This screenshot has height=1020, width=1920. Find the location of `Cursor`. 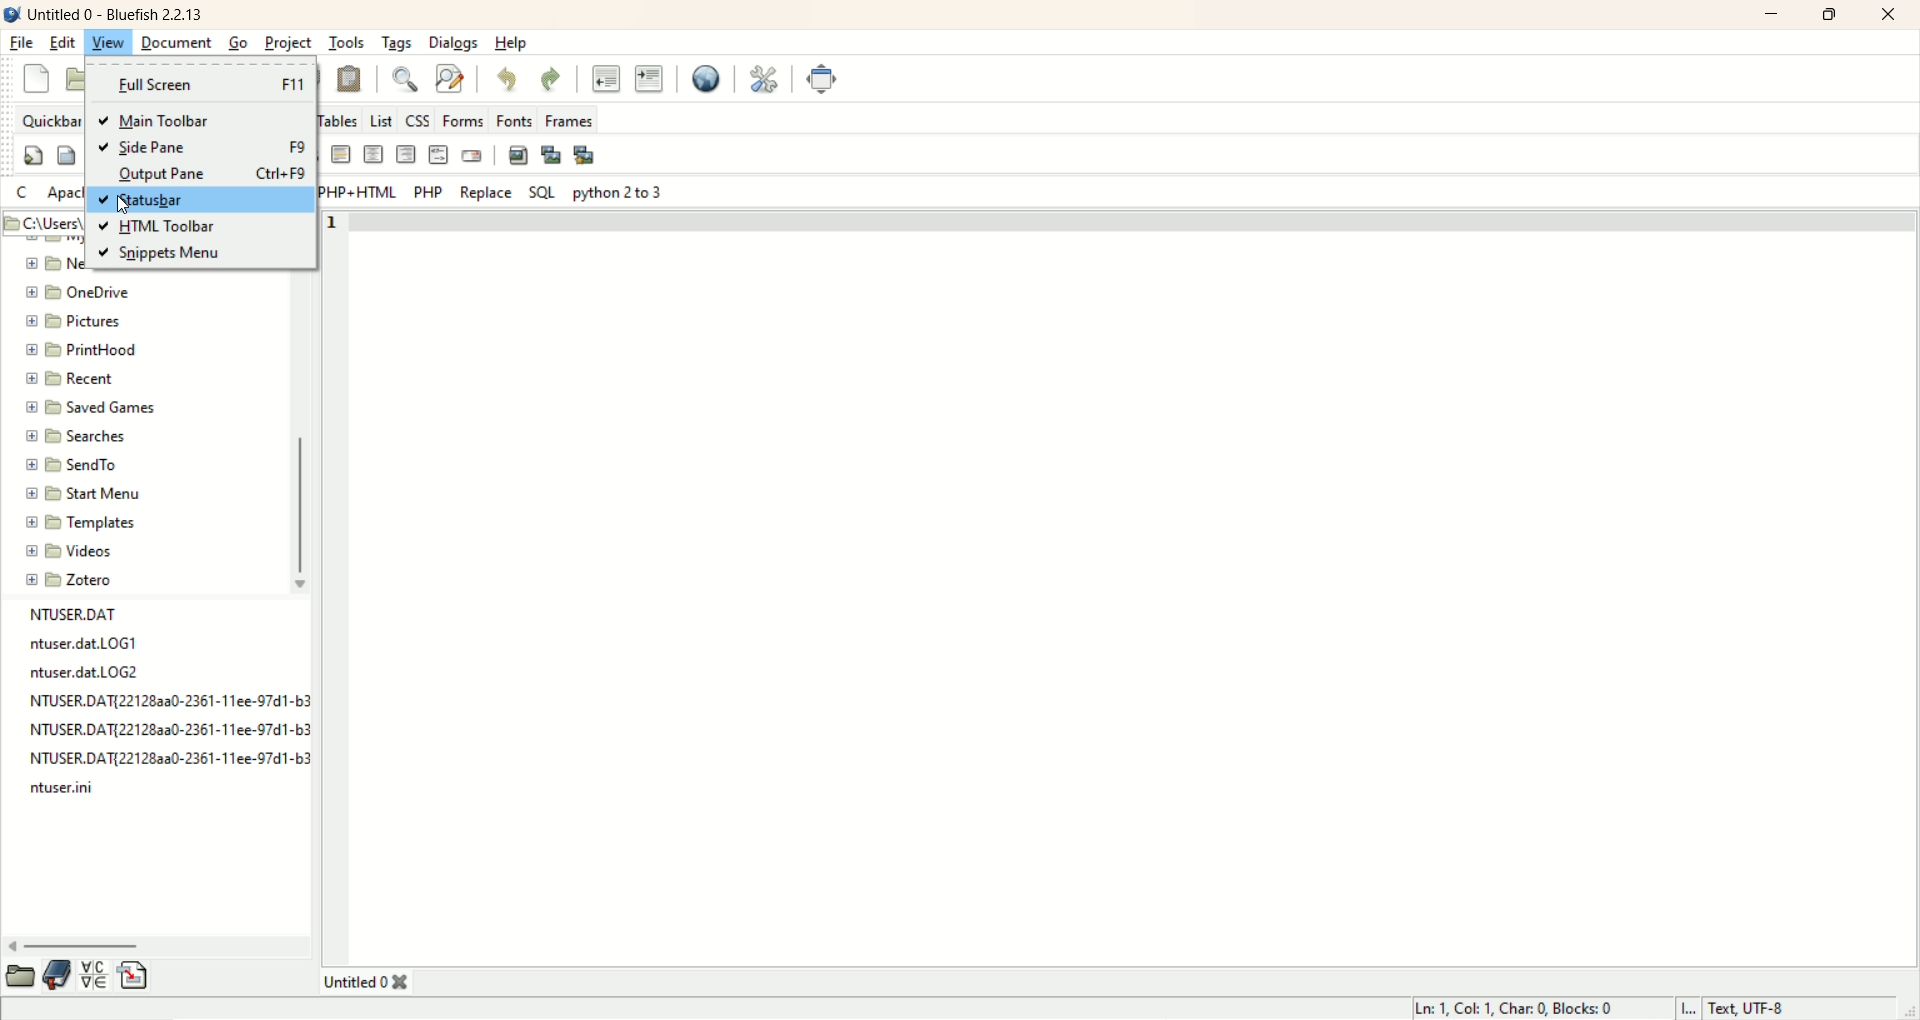

Cursor is located at coordinates (124, 206).